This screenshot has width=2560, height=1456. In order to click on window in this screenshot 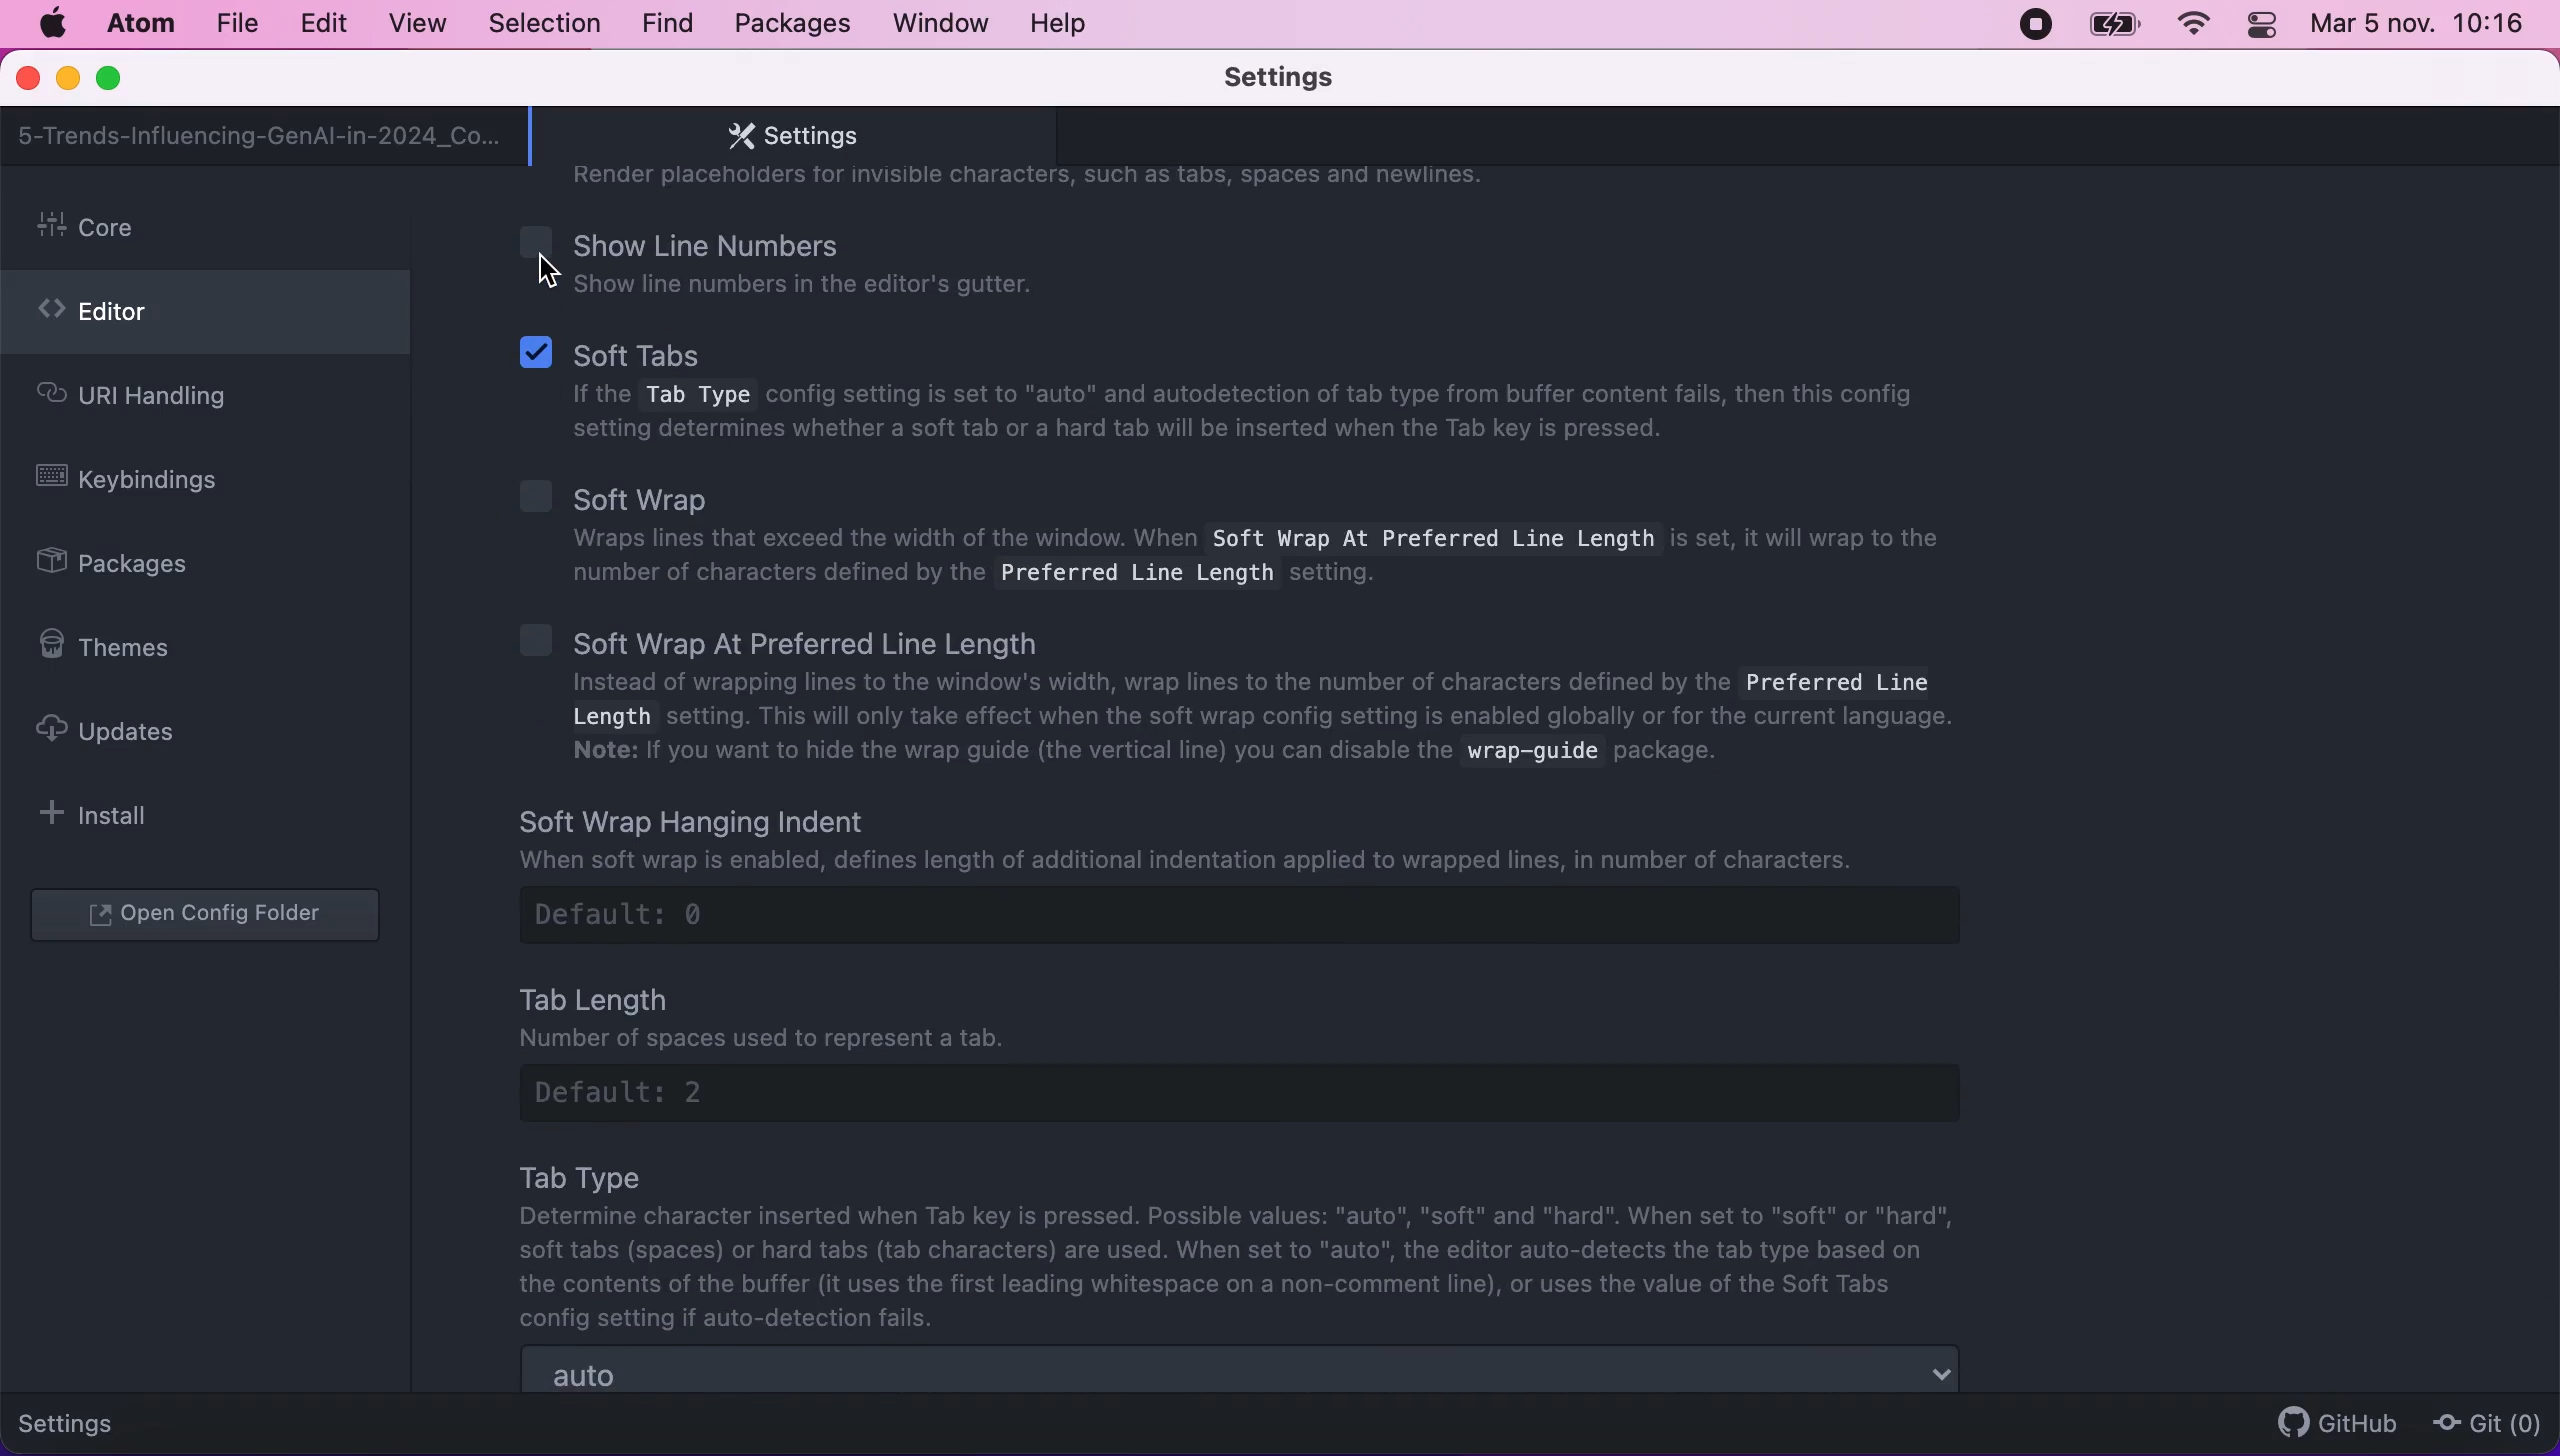, I will do `click(942, 22)`.